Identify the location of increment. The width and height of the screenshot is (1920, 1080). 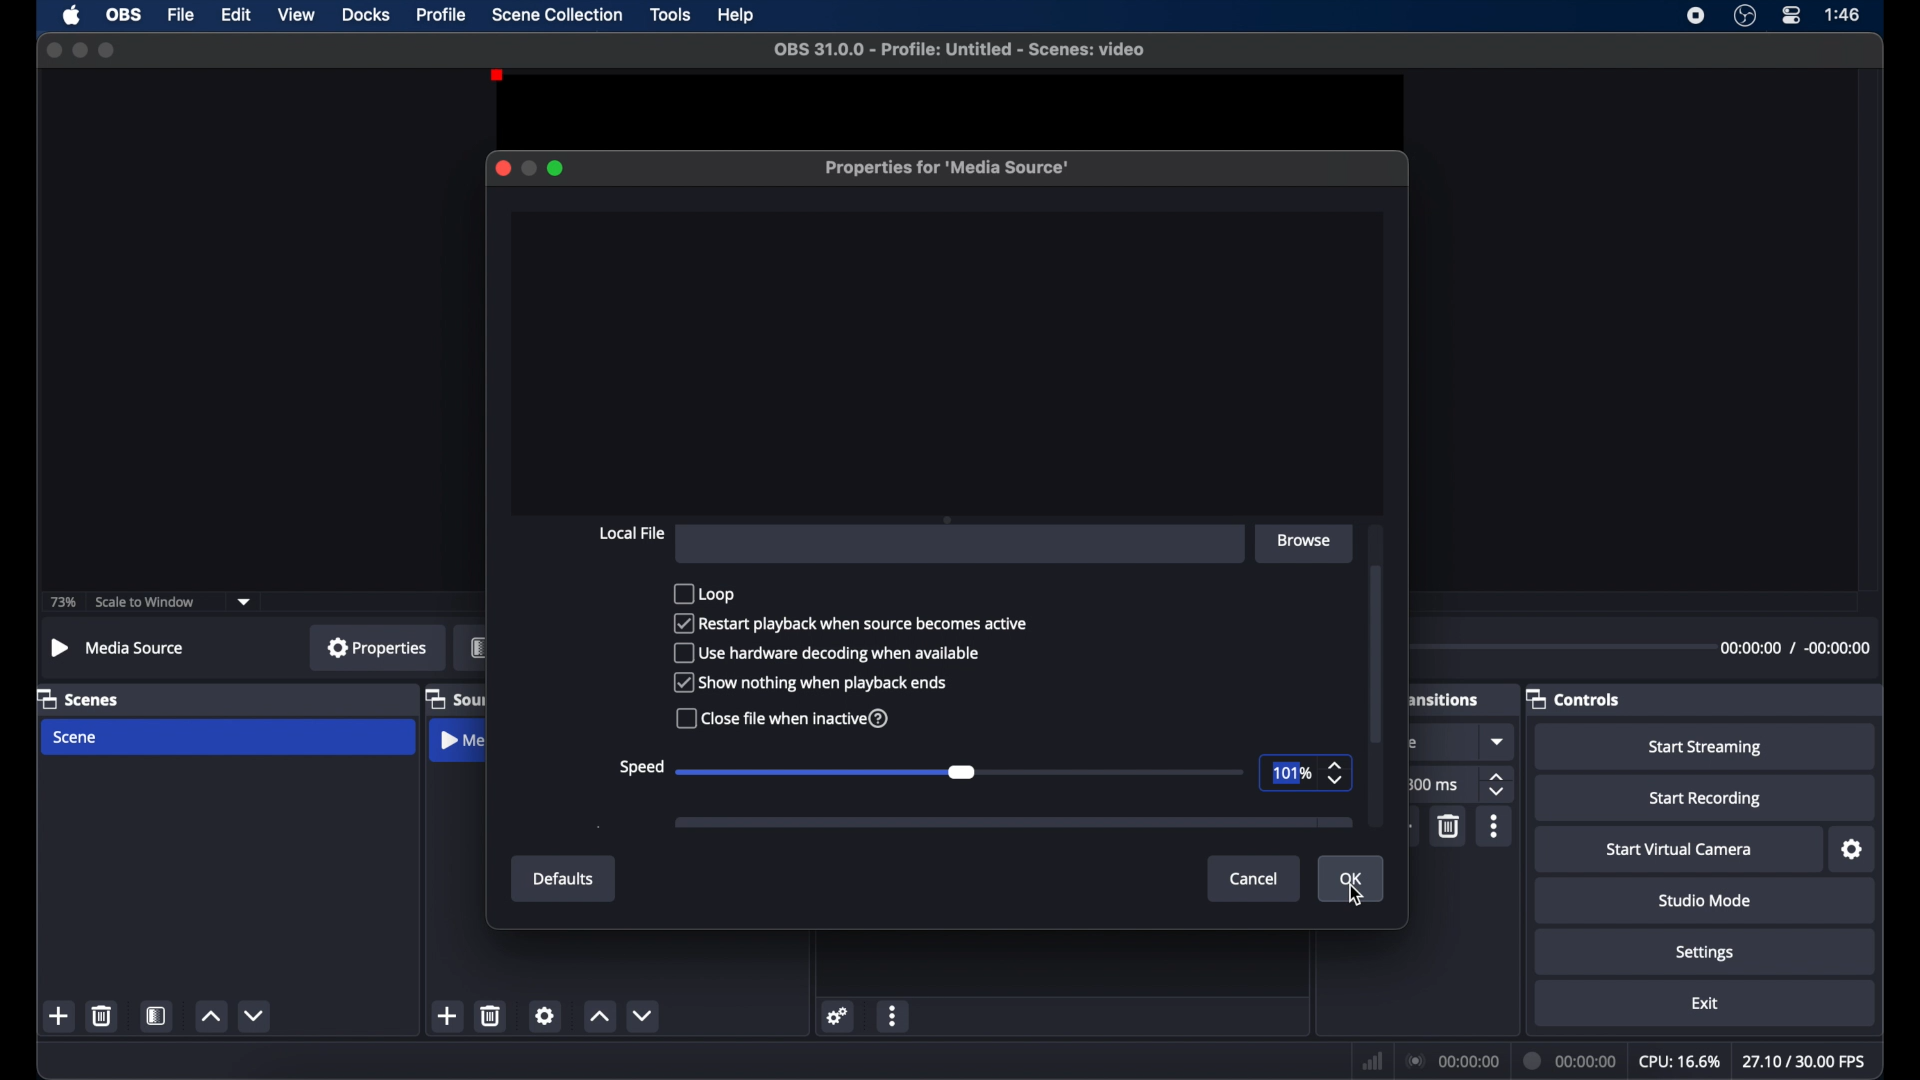
(598, 1015).